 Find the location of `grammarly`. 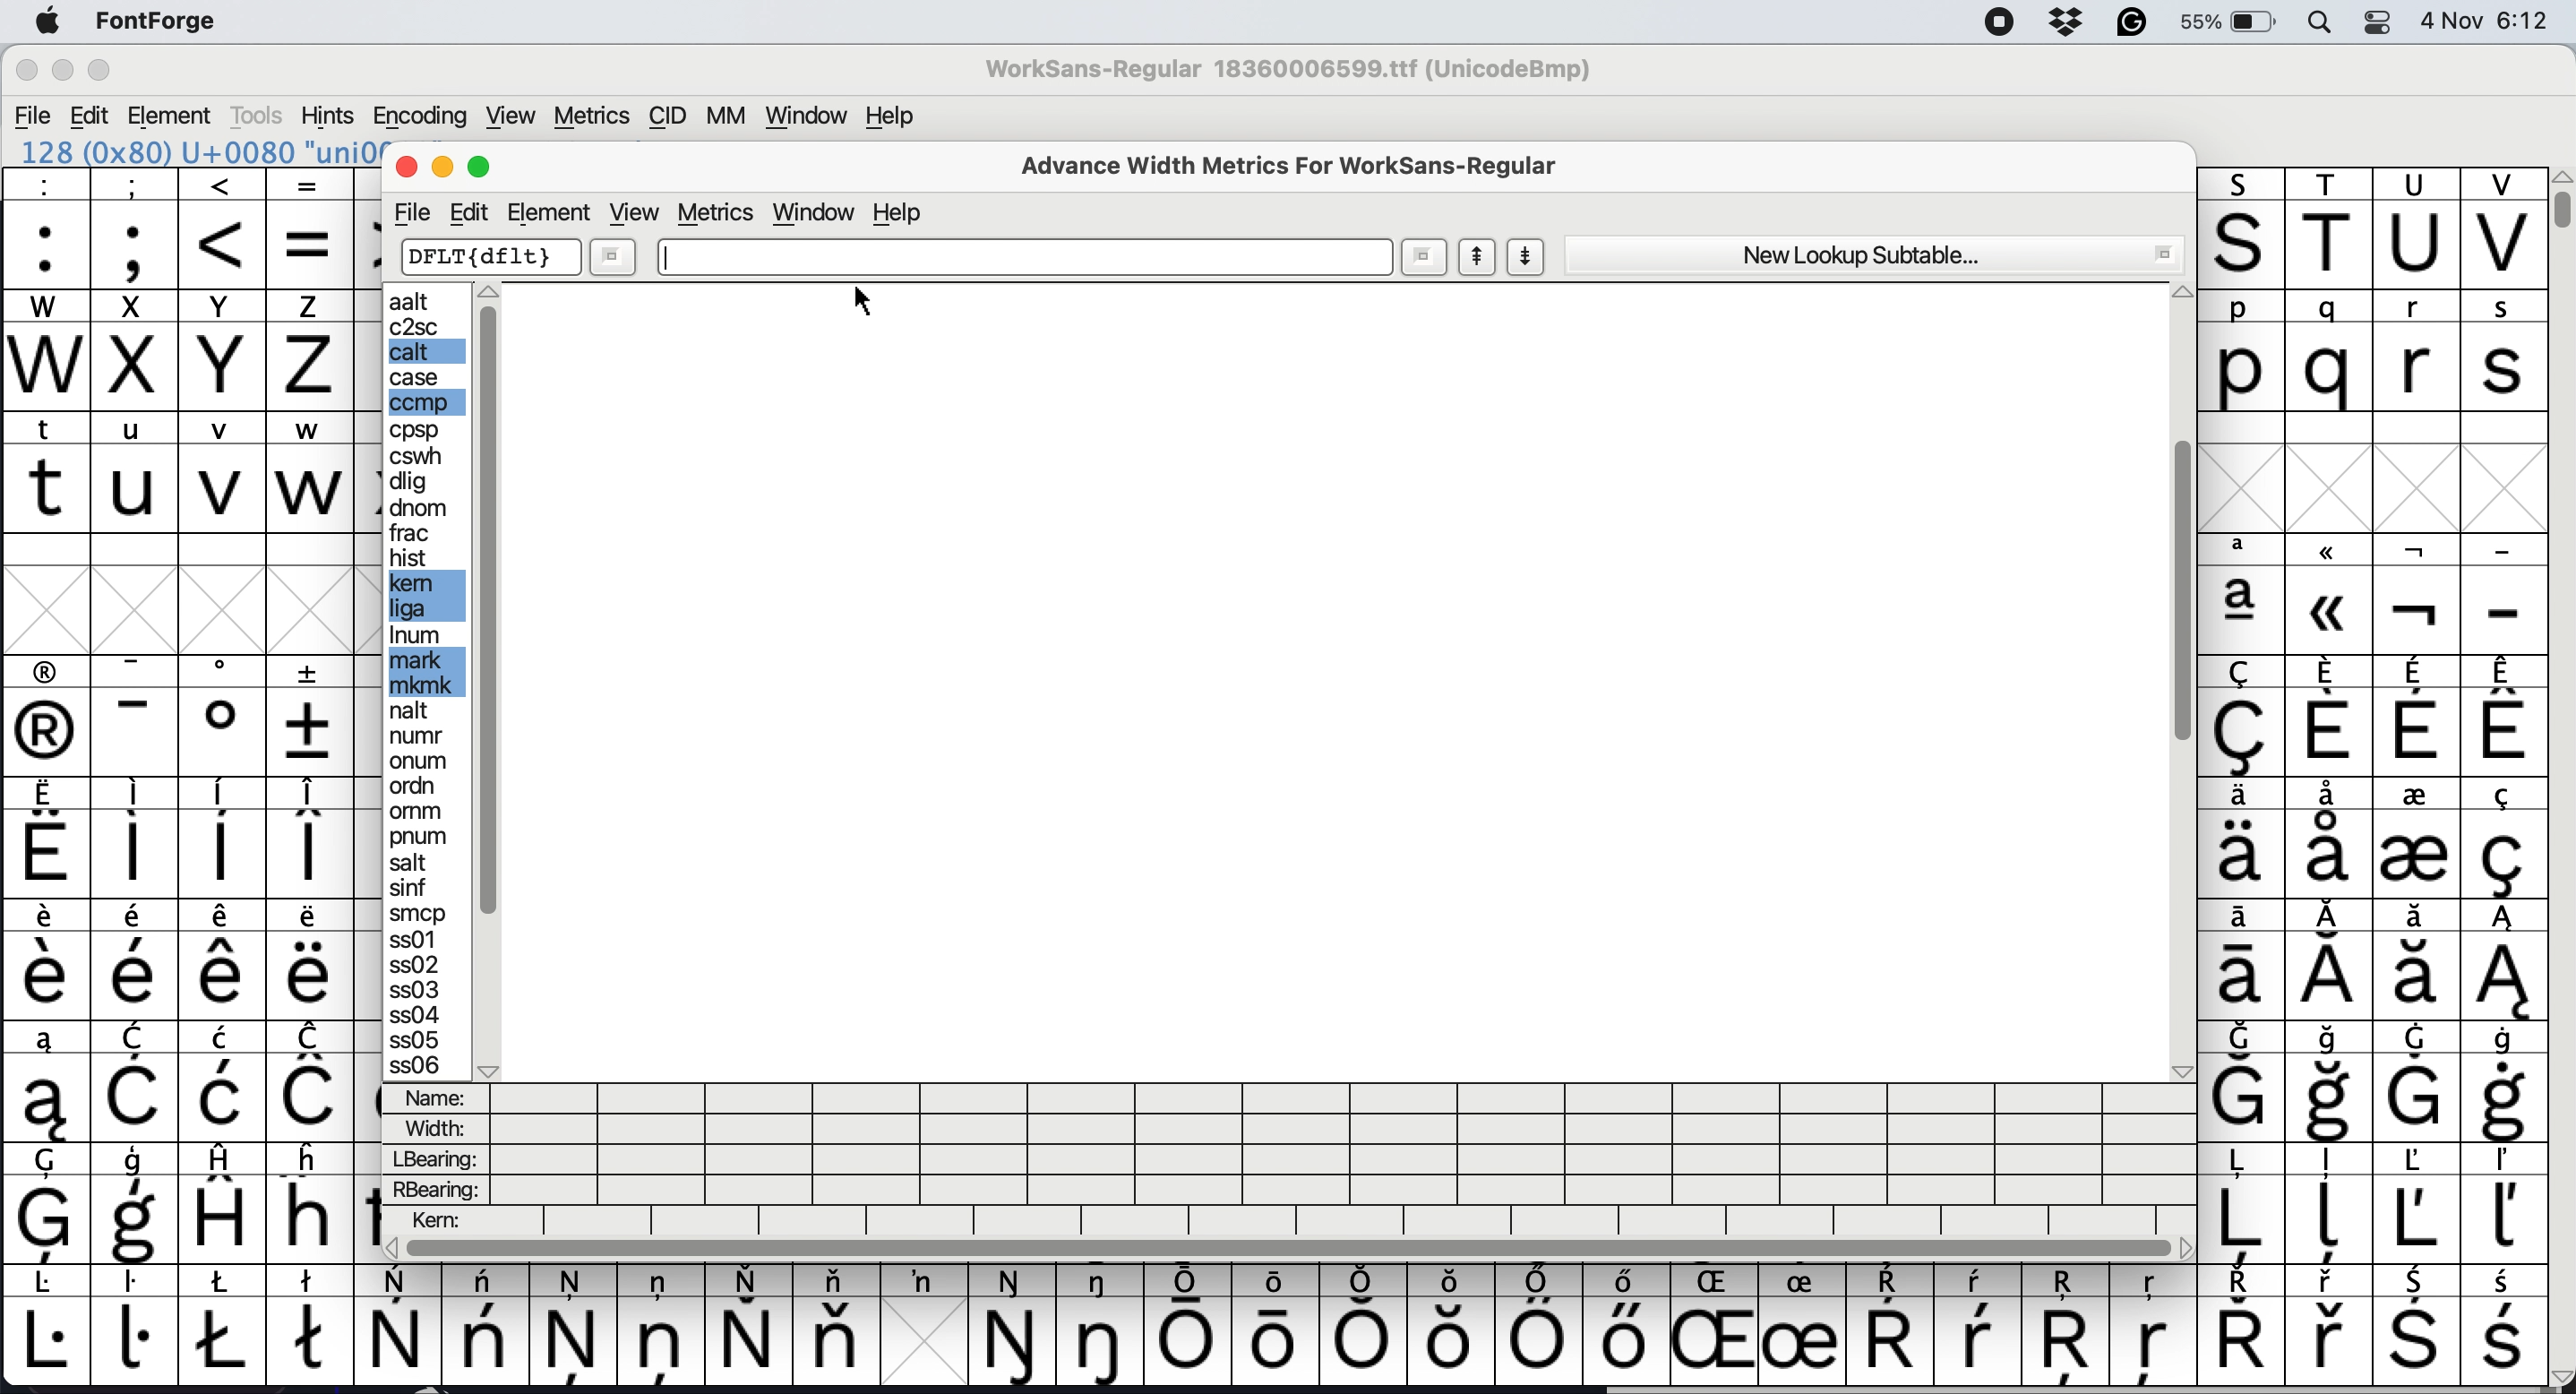

grammarly is located at coordinates (2133, 23).